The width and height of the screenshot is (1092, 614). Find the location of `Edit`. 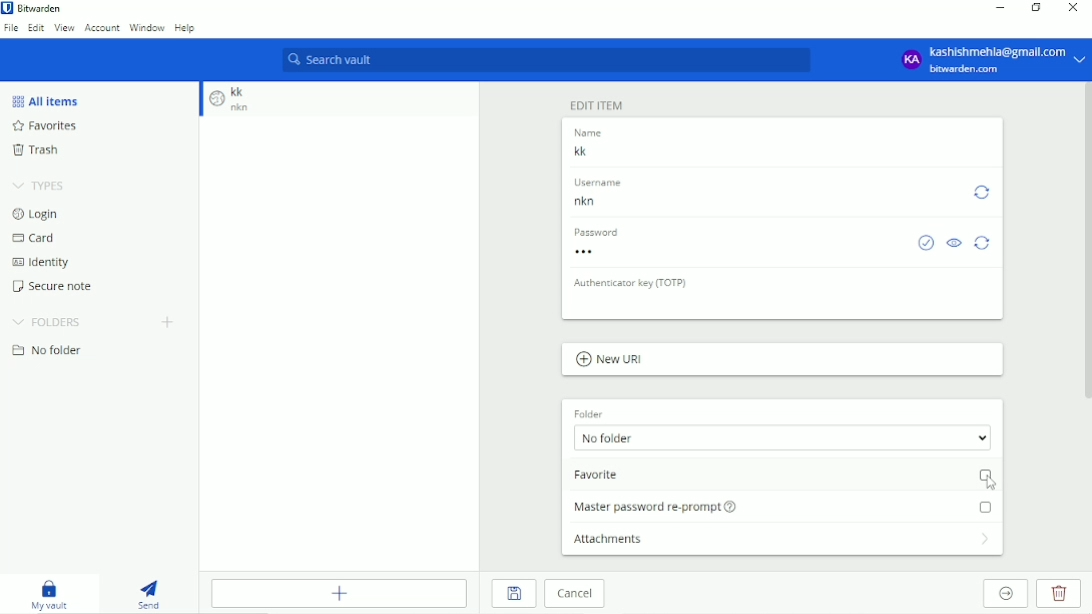

Edit is located at coordinates (36, 27).